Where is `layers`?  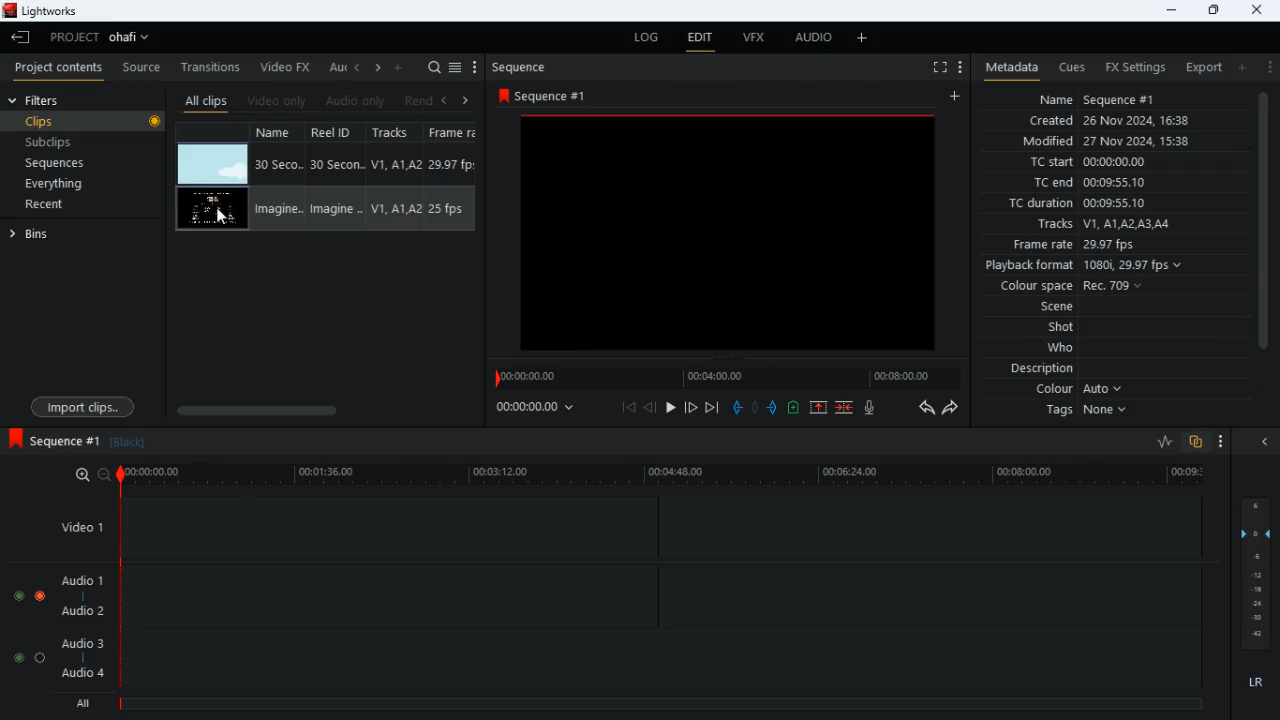
layers is located at coordinates (1254, 573).